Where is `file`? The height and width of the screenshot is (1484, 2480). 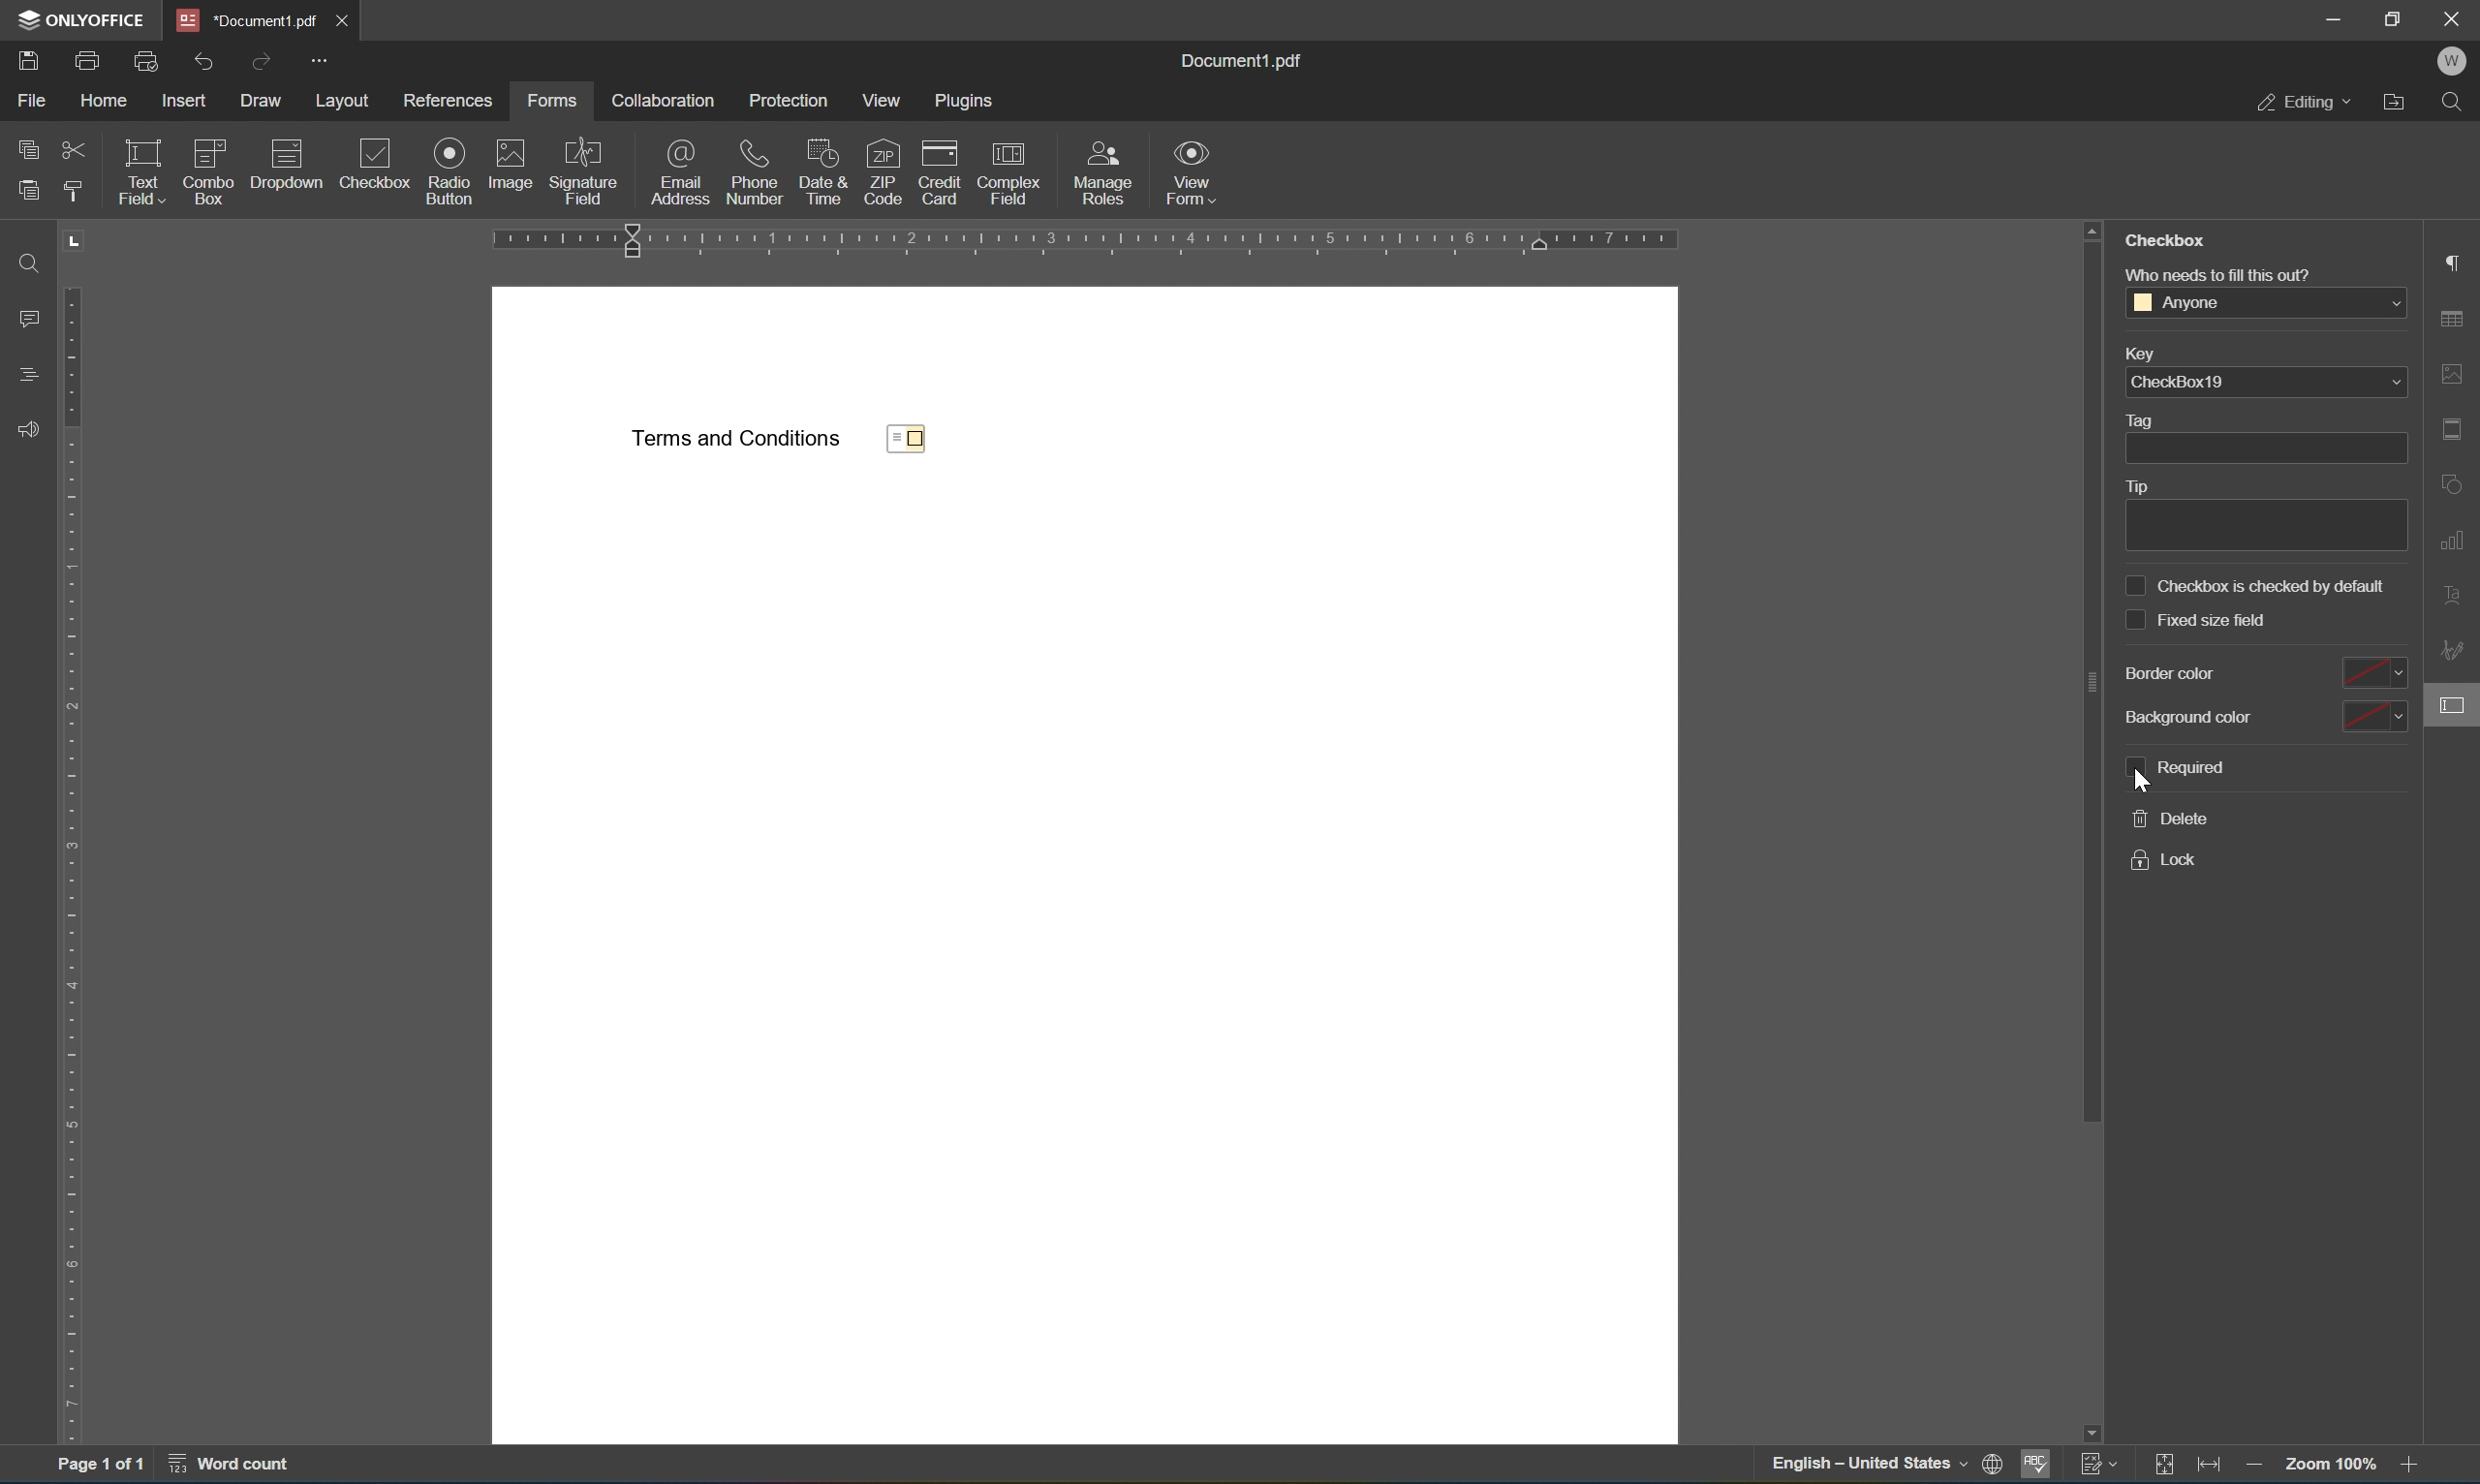 file is located at coordinates (36, 99).